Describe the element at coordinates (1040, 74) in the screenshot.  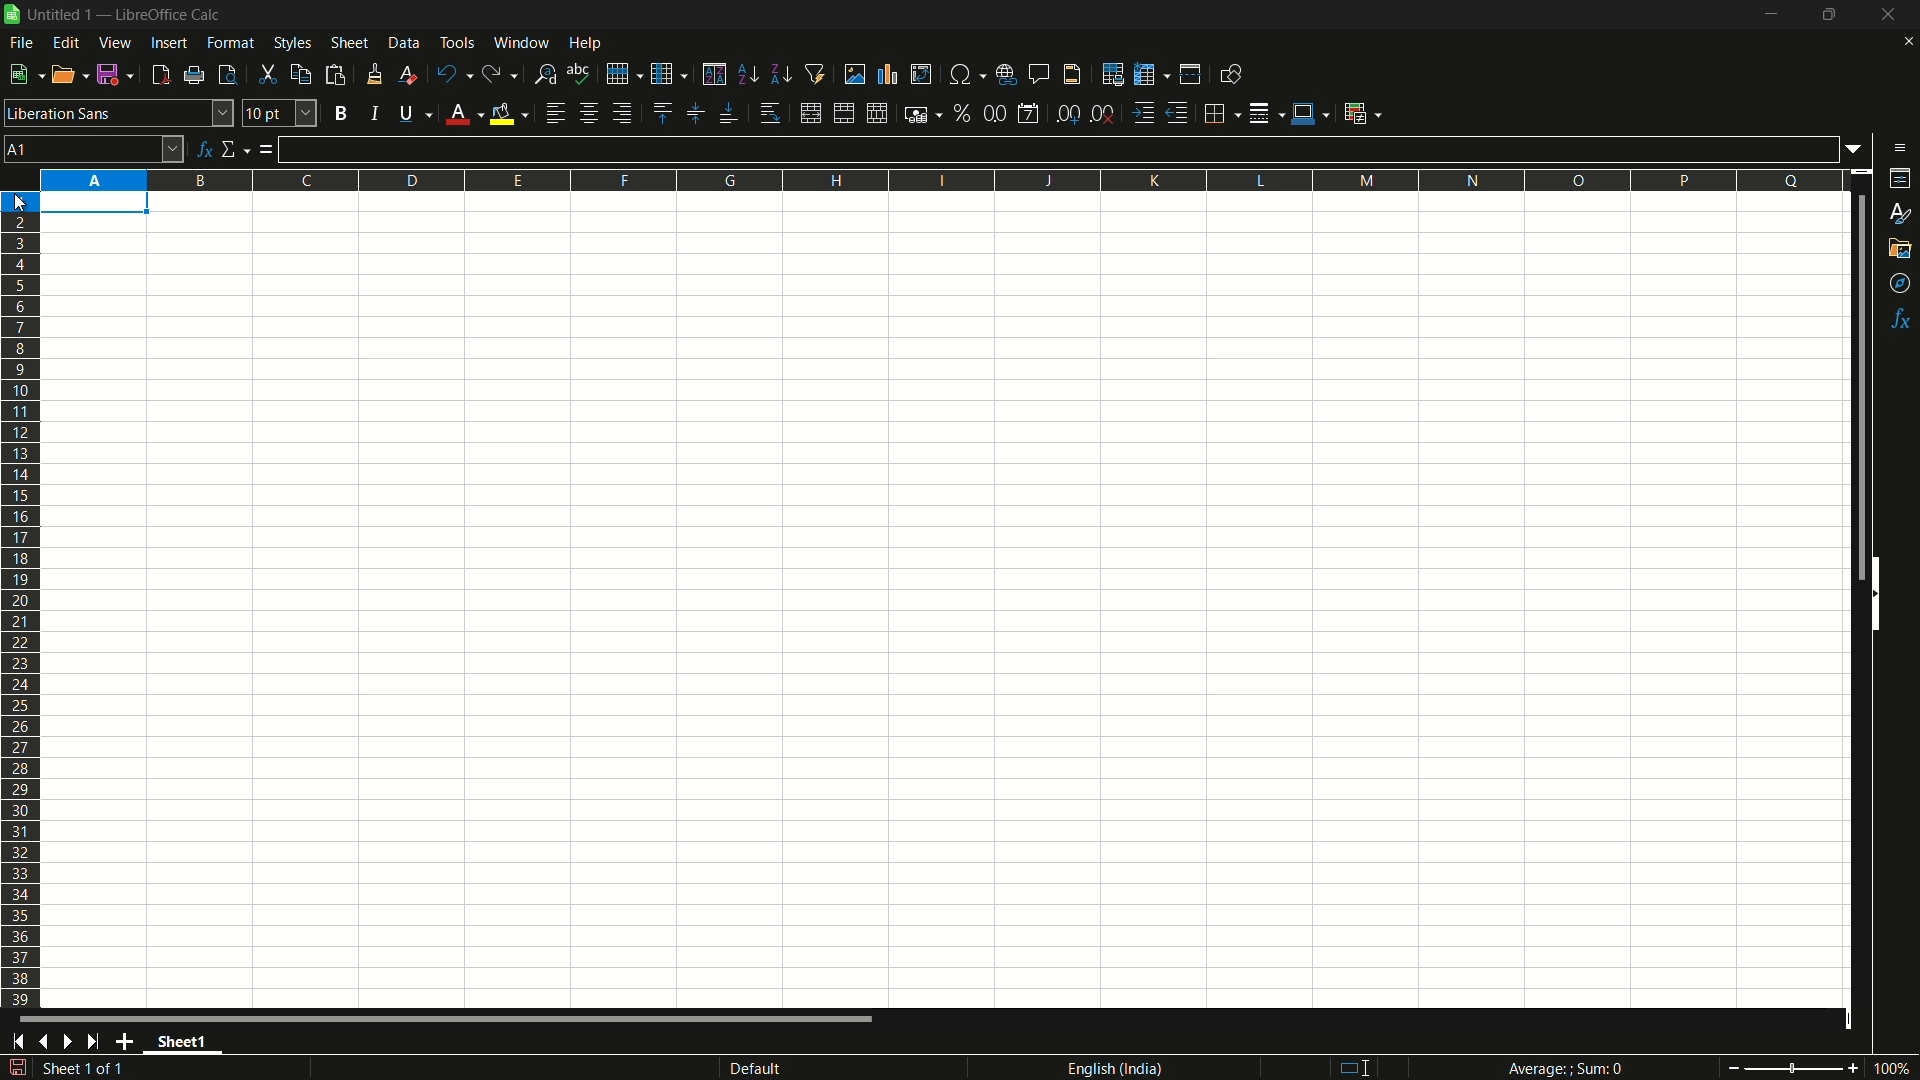
I see `insert comment` at that location.